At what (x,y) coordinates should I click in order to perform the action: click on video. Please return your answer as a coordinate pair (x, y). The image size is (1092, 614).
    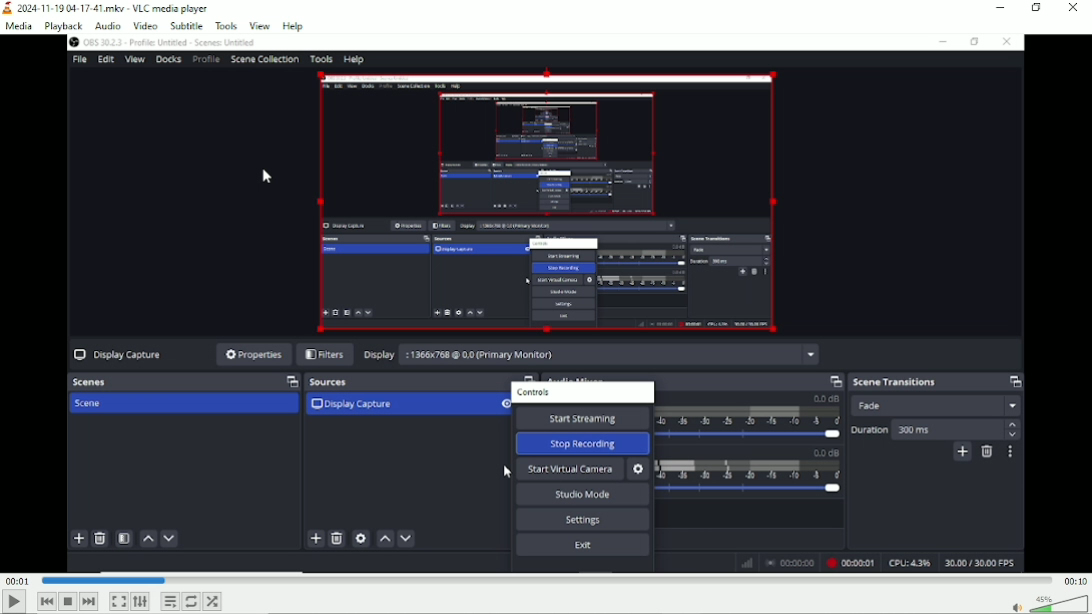
    Looking at the image, I should click on (143, 25).